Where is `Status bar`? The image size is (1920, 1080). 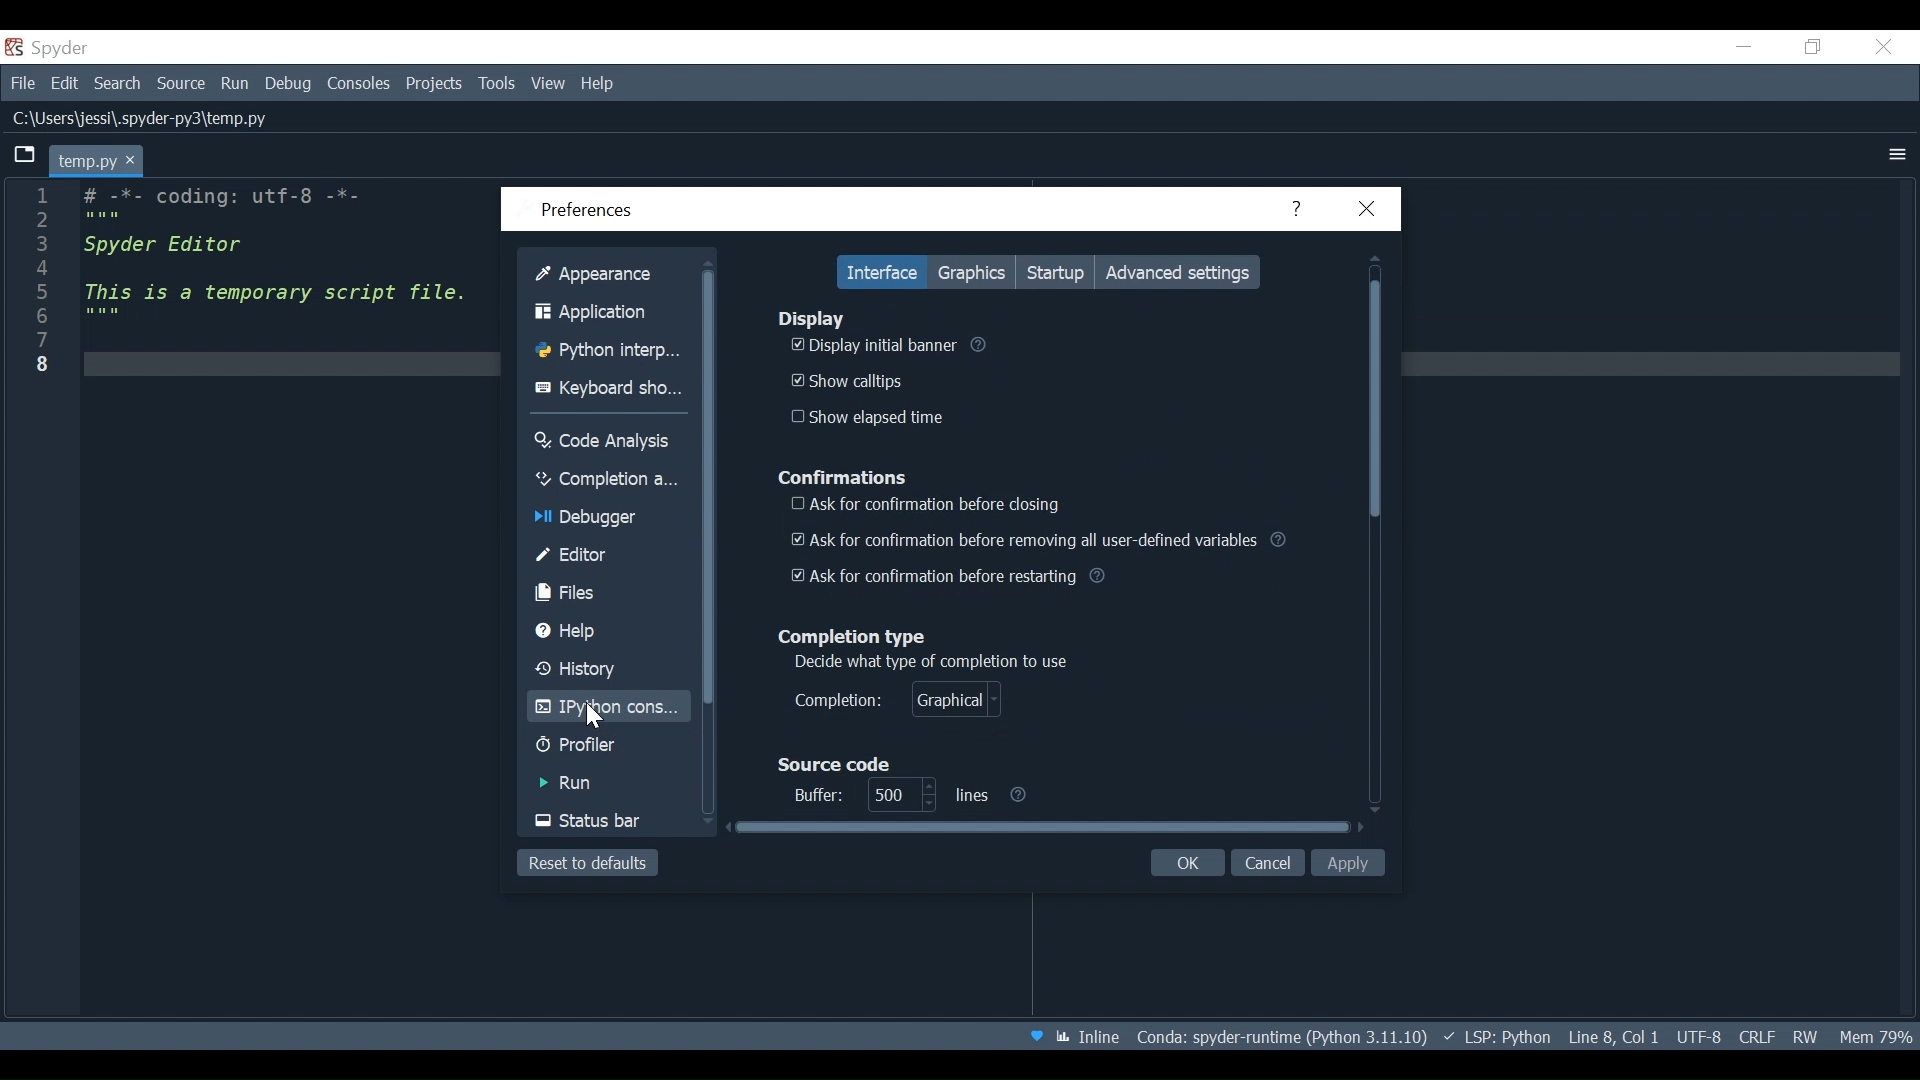 Status bar is located at coordinates (604, 822).